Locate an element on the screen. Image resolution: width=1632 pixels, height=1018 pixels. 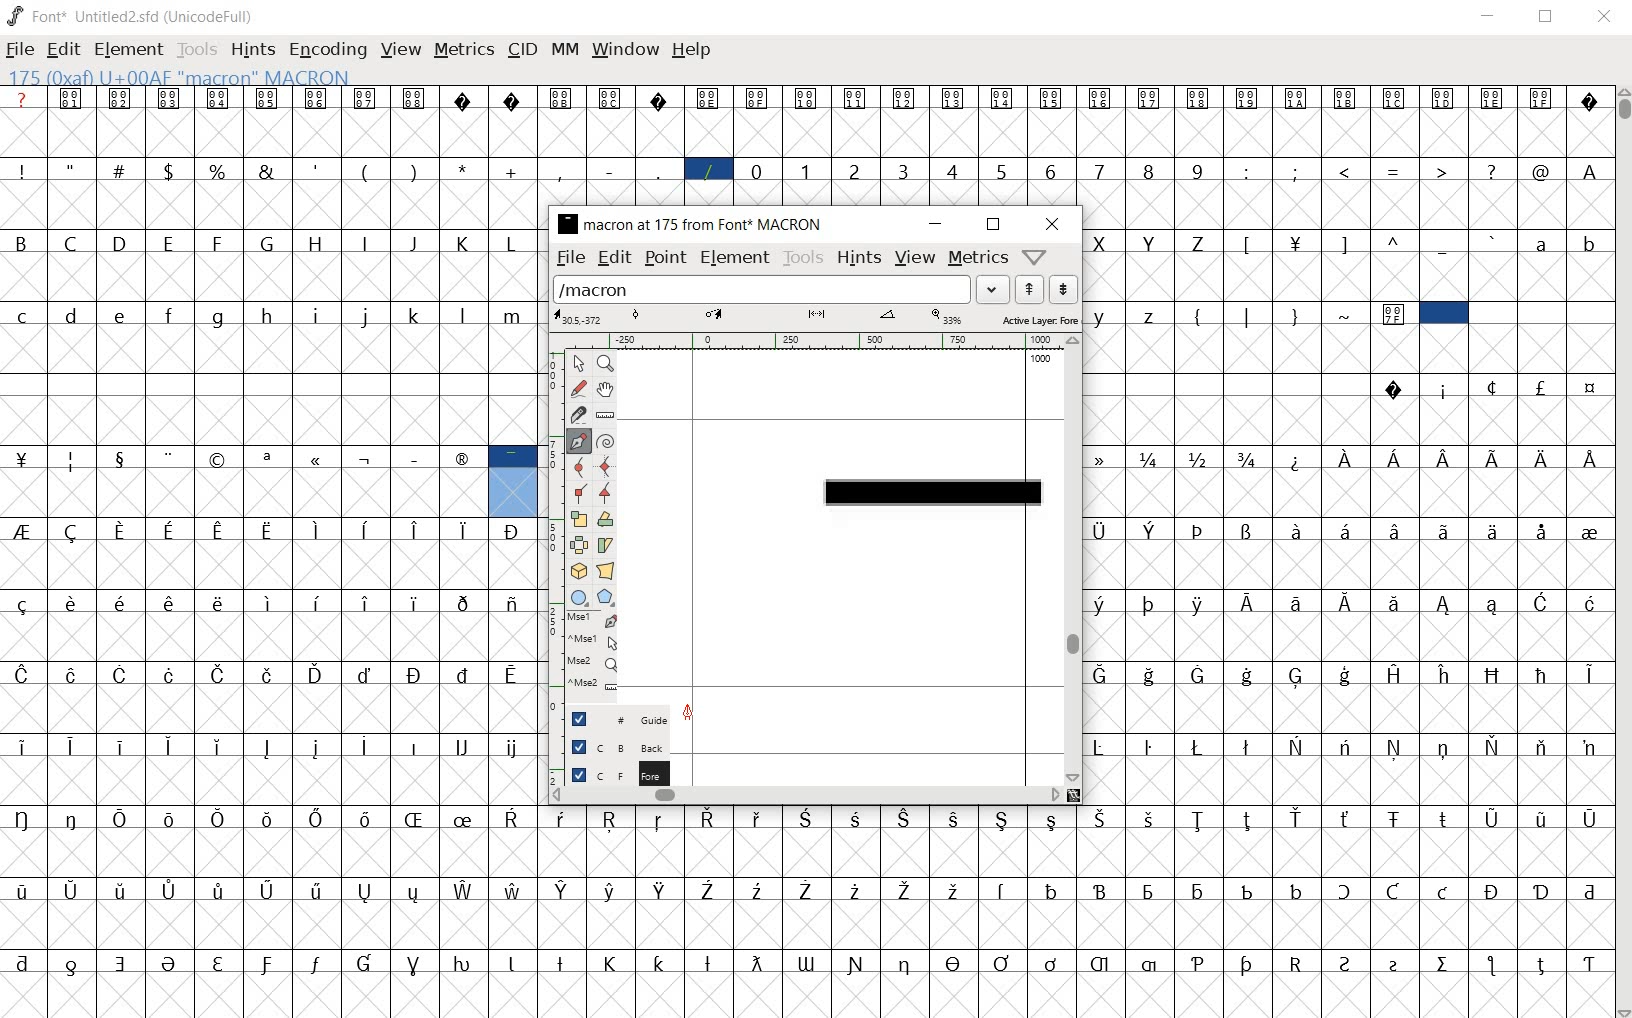
D is located at coordinates (122, 244).